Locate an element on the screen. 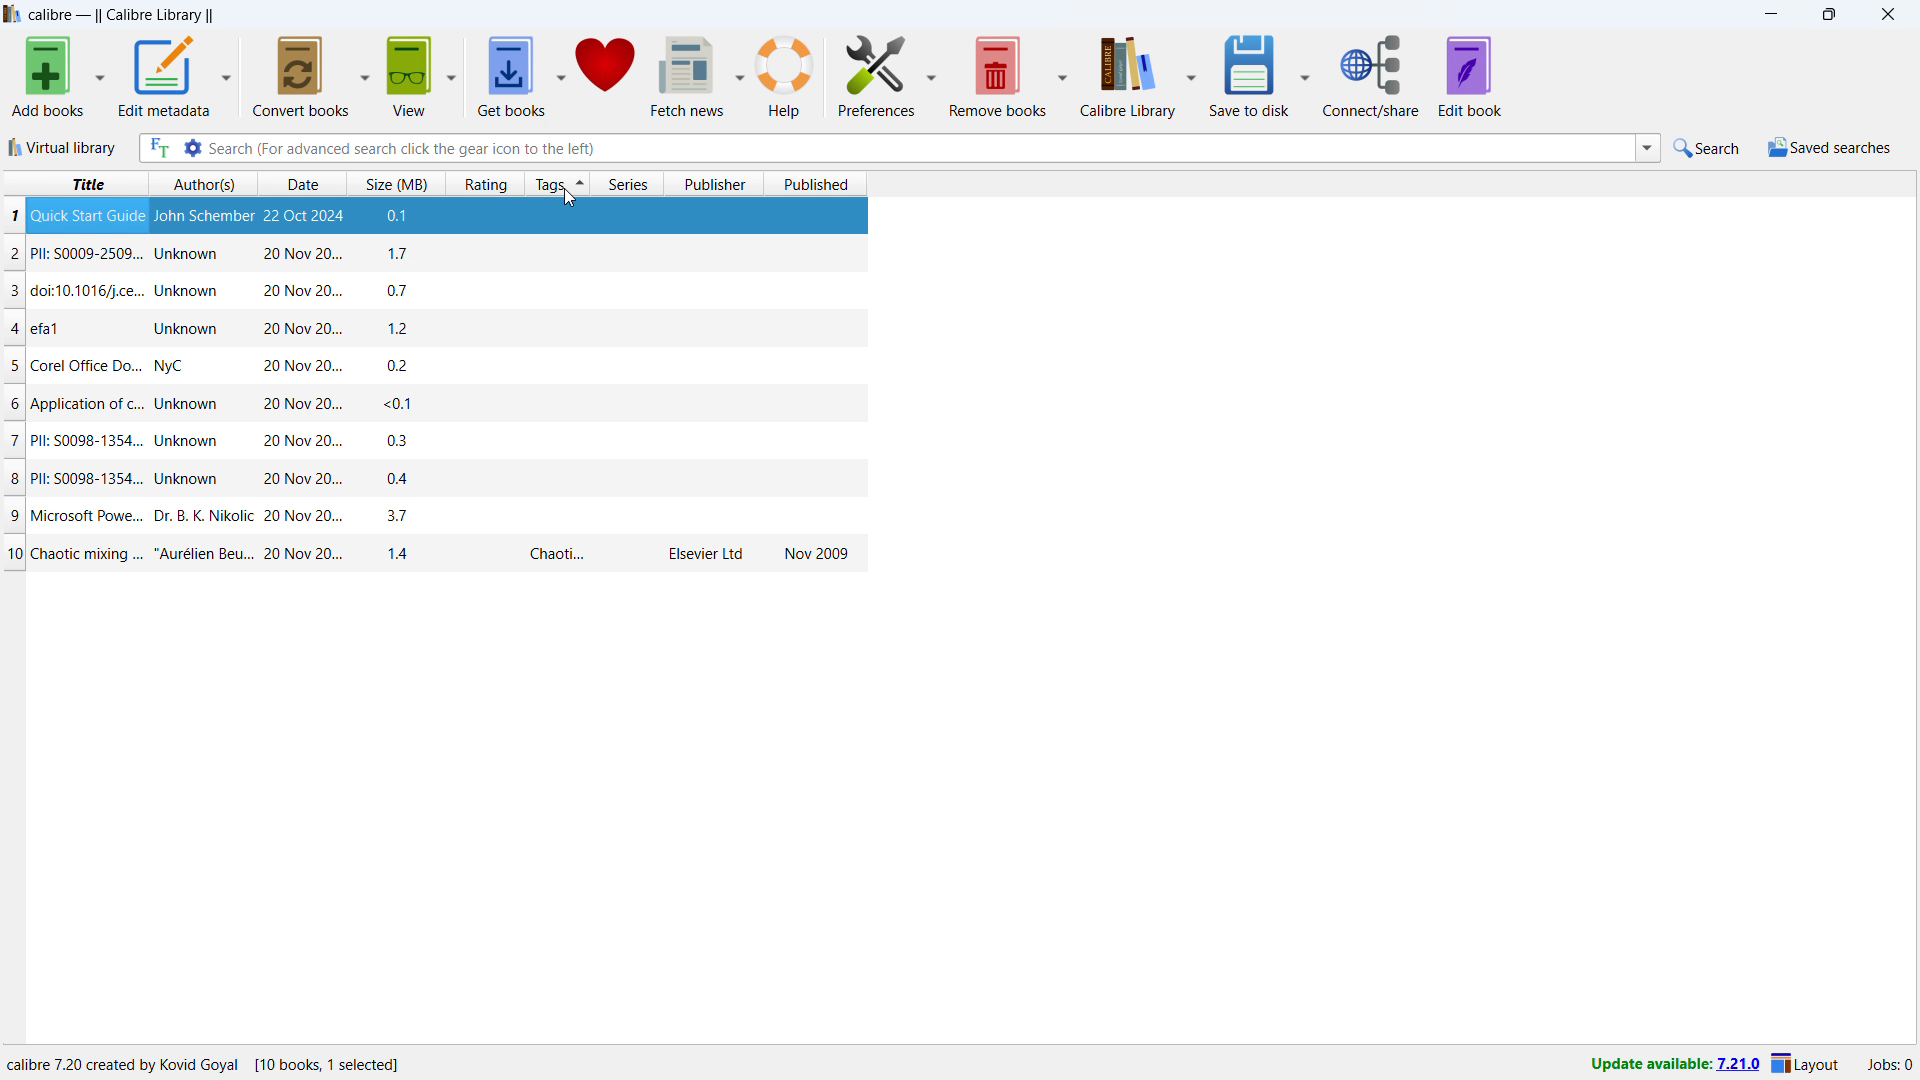 The height and width of the screenshot is (1080, 1920). save to disk is located at coordinates (1249, 75).